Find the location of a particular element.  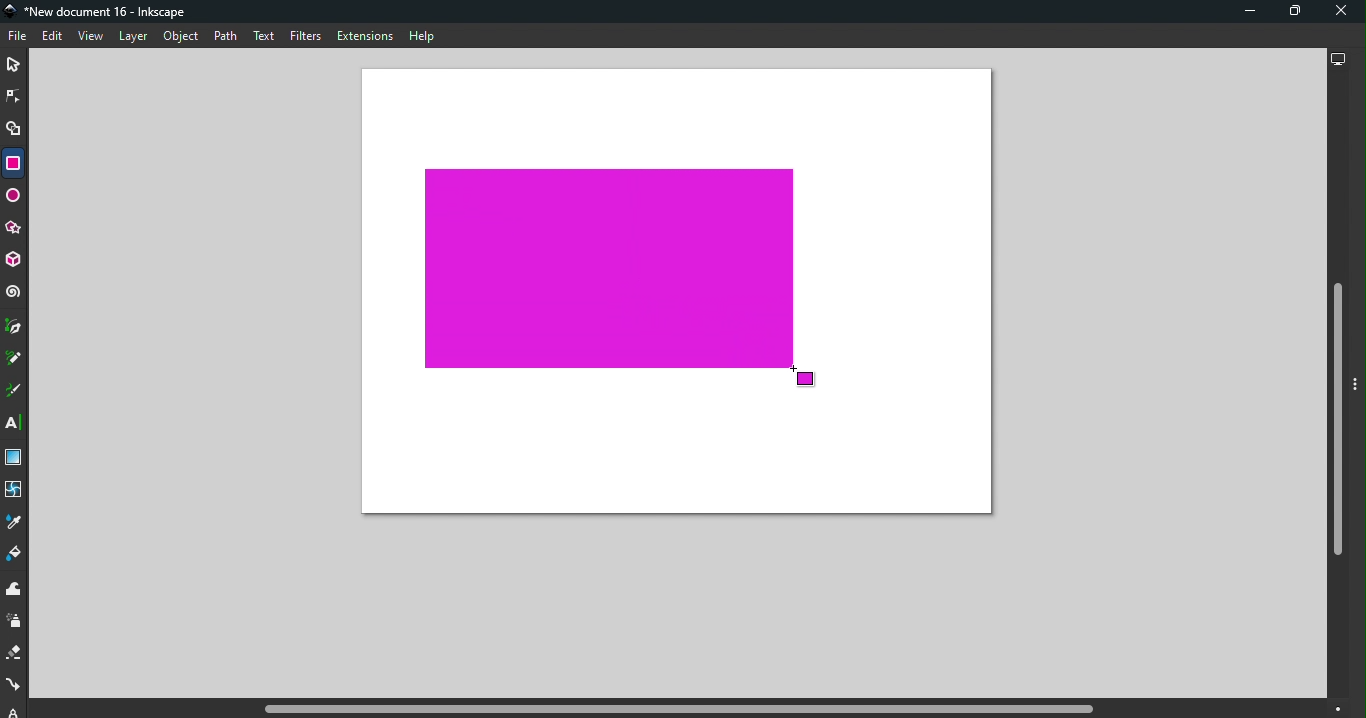

Mesh tool is located at coordinates (15, 491).